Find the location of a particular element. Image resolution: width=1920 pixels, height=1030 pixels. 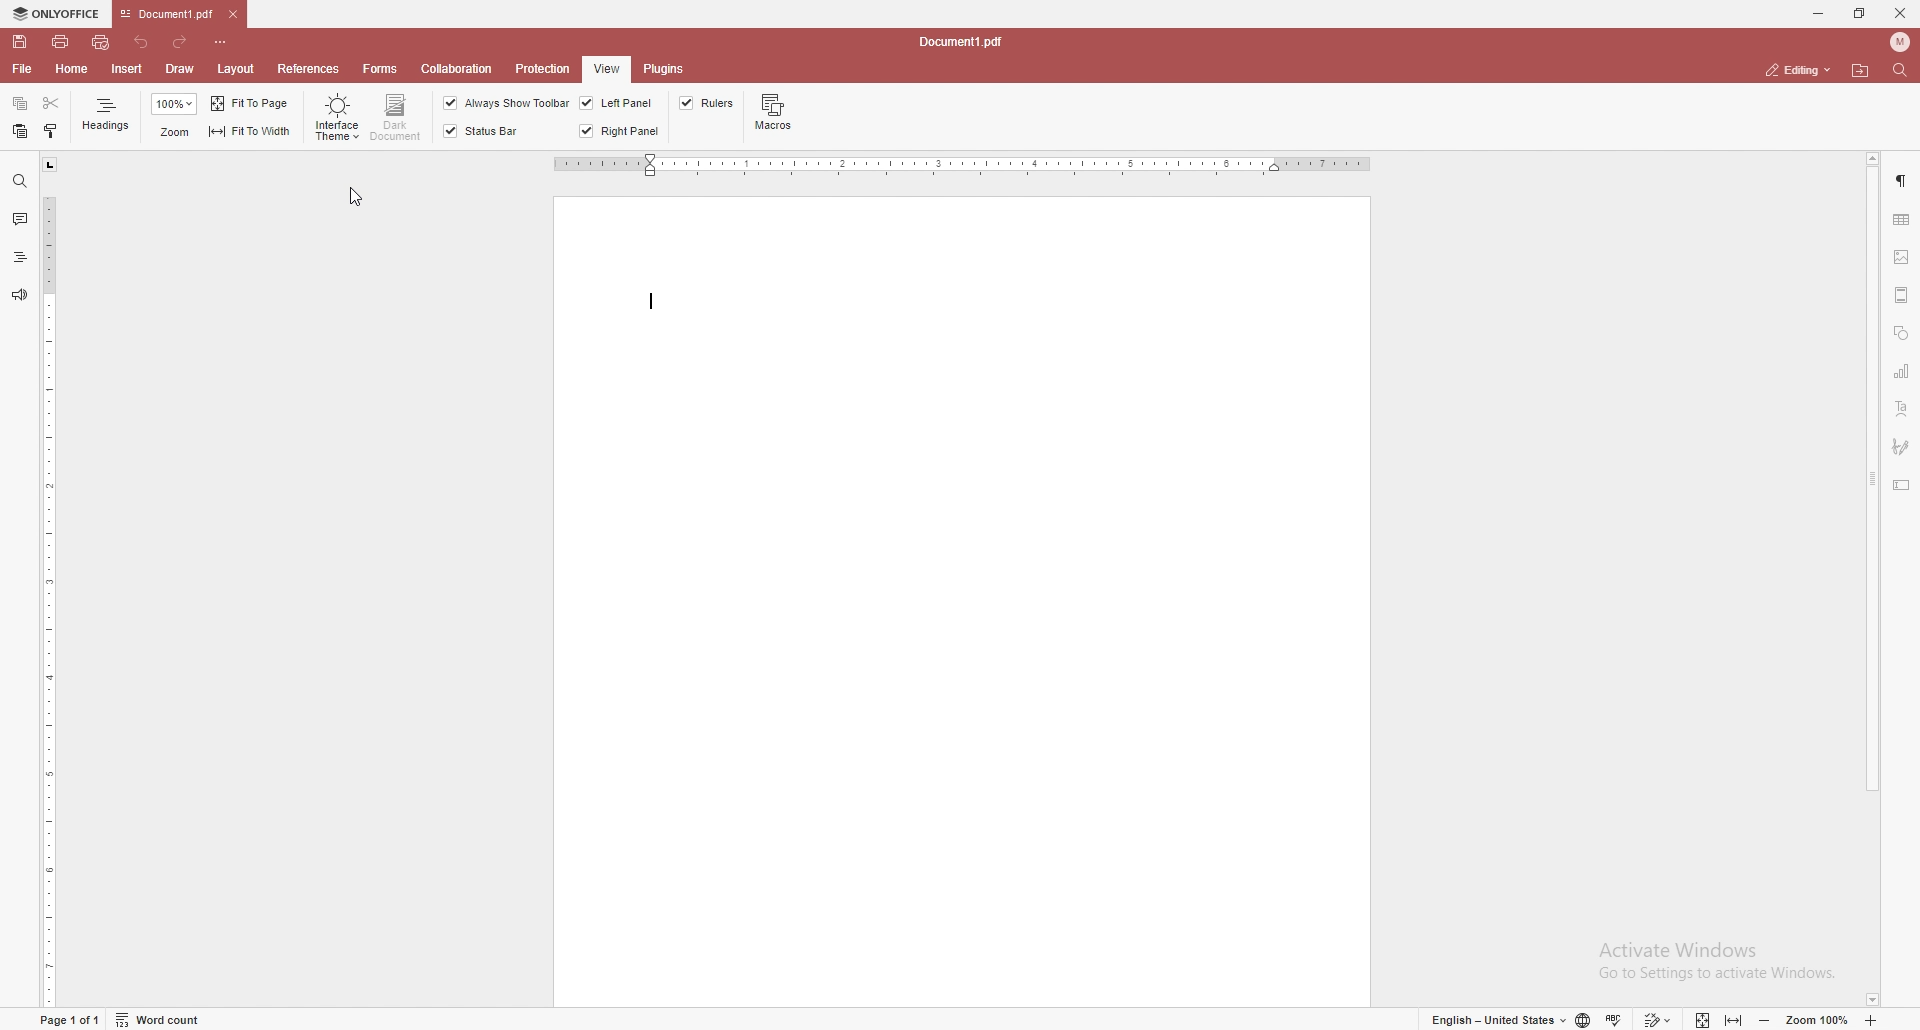

rulers is located at coordinates (706, 103).